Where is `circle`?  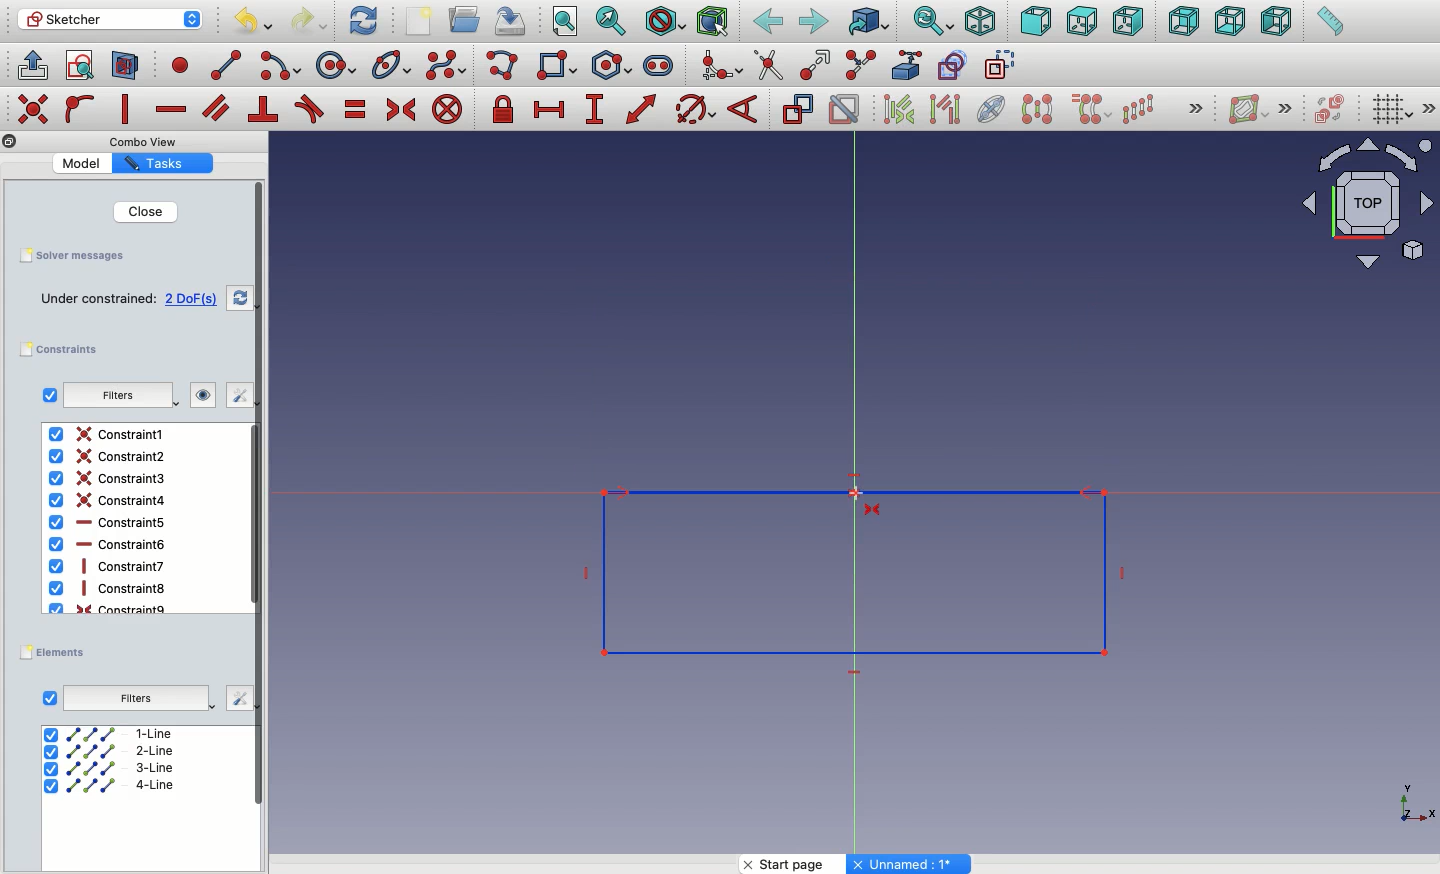 circle is located at coordinates (336, 66).